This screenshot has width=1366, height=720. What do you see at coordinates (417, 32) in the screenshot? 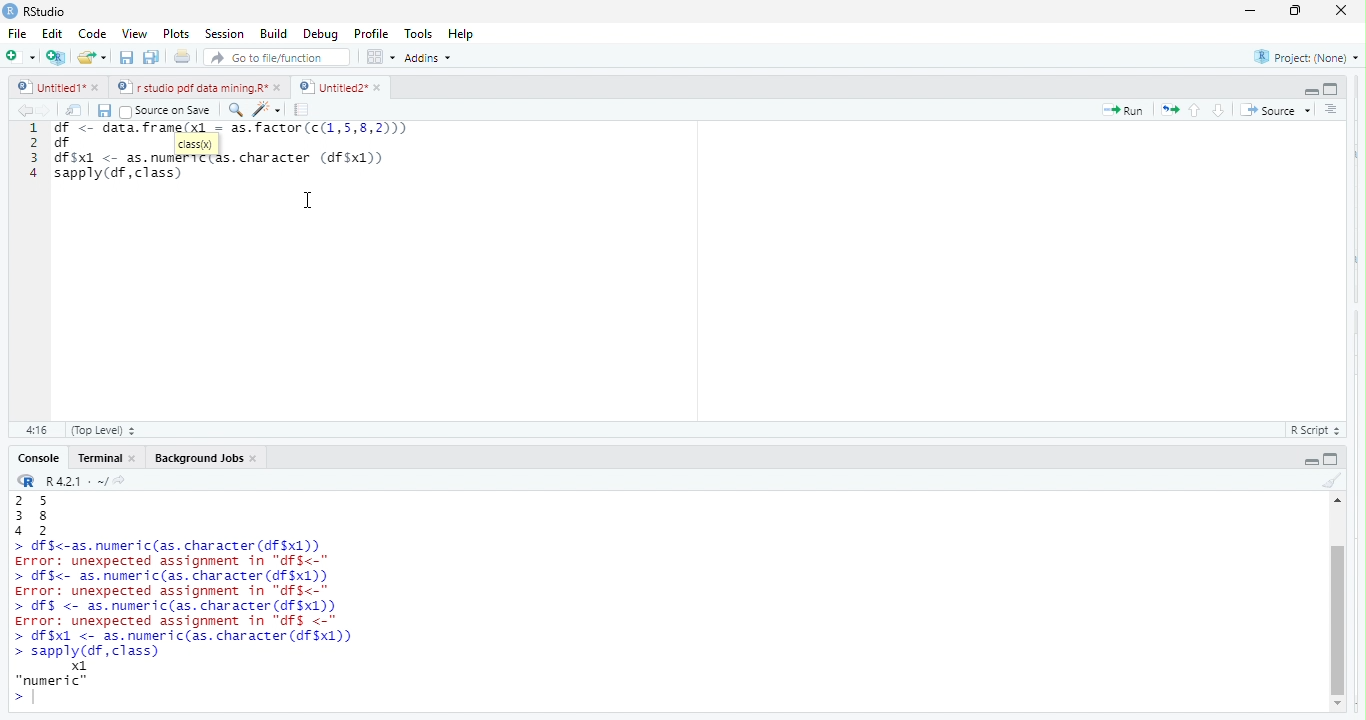
I see `tools` at bounding box center [417, 32].